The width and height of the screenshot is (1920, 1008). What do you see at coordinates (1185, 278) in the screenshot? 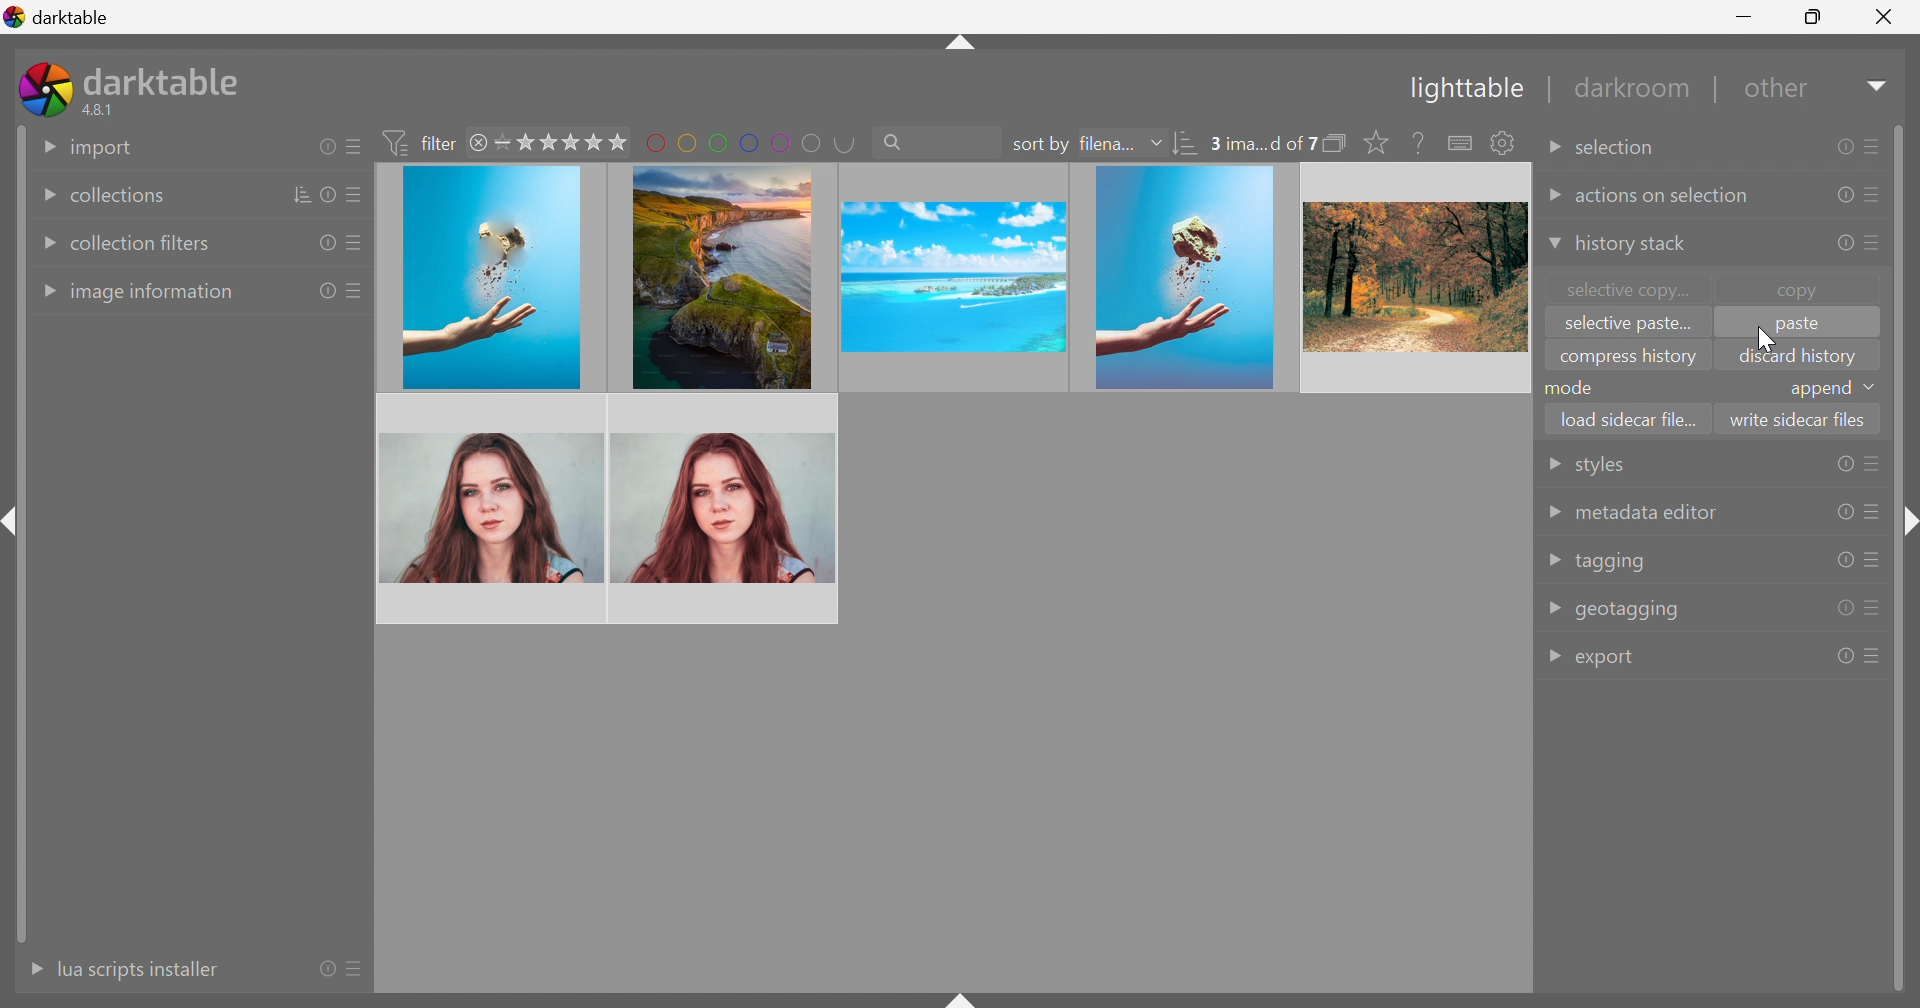
I see `image` at bounding box center [1185, 278].